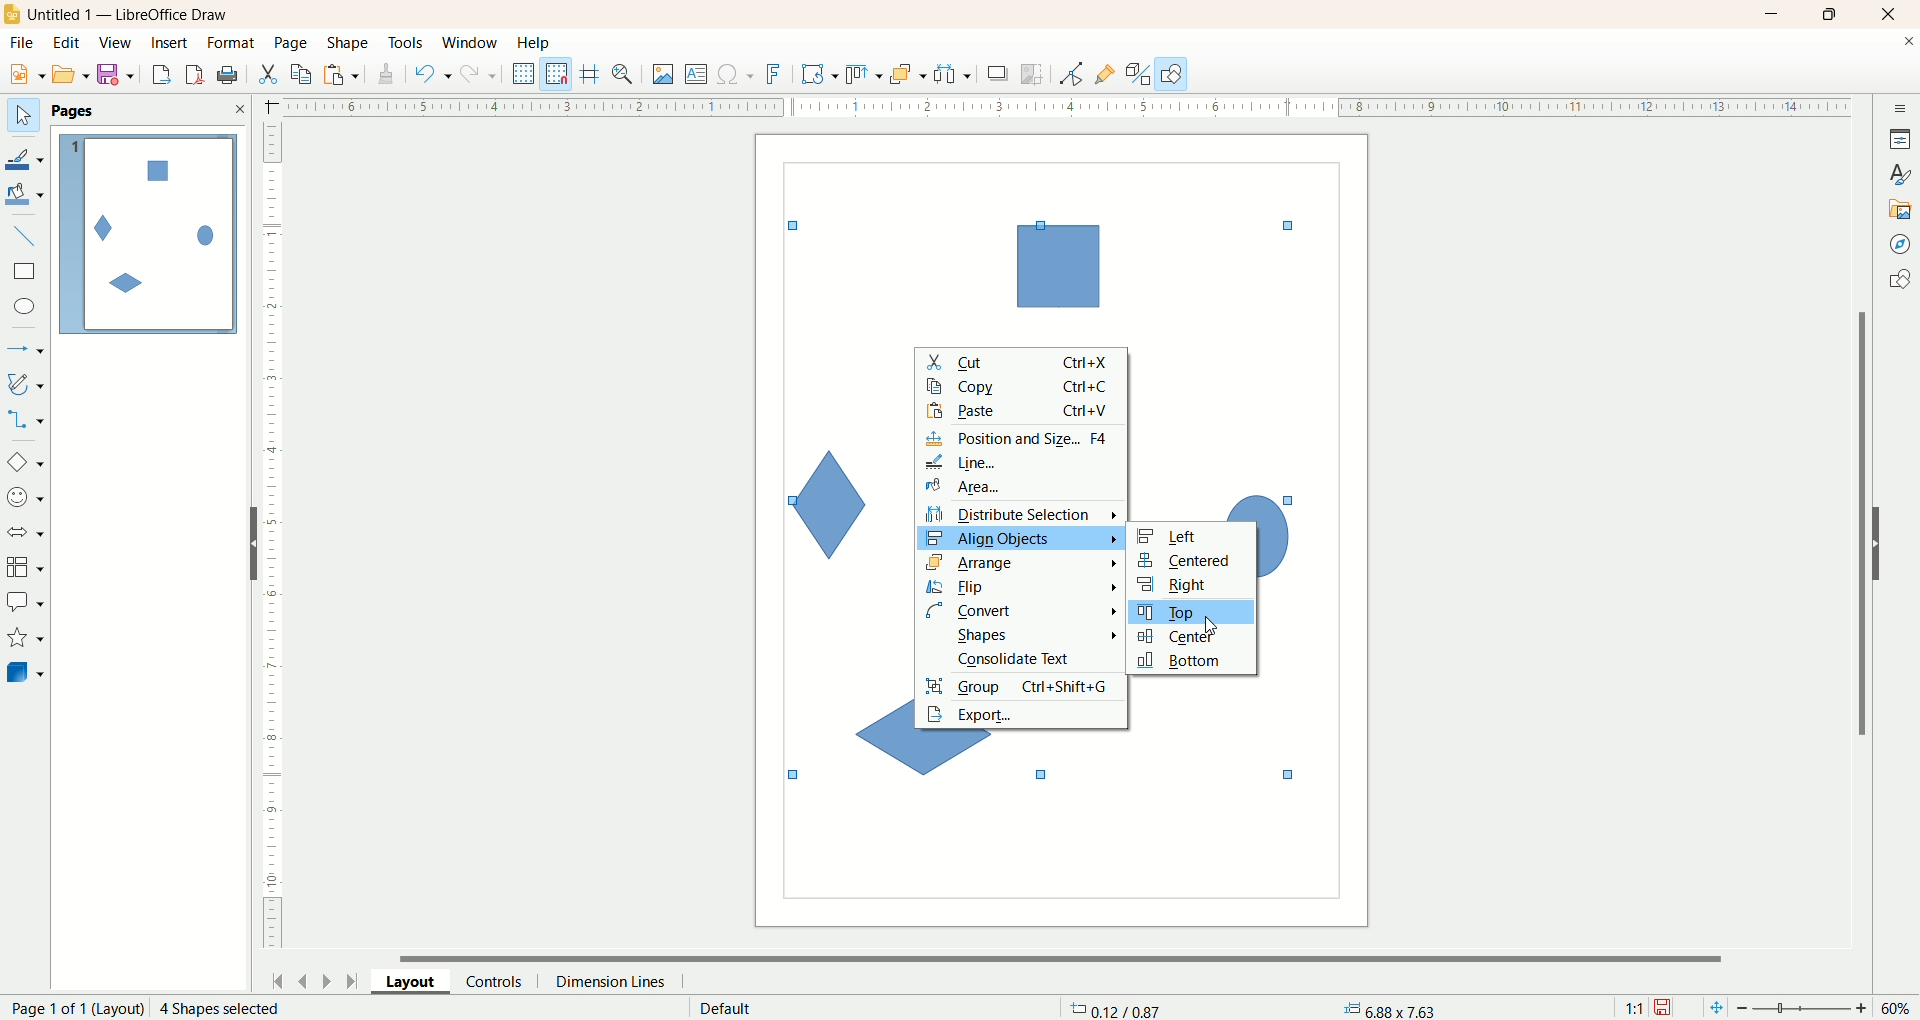 This screenshot has width=1920, height=1020. What do you see at coordinates (1056, 264) in the screenshot?
I see `unselected shape` at bounding box center [1056, 264].